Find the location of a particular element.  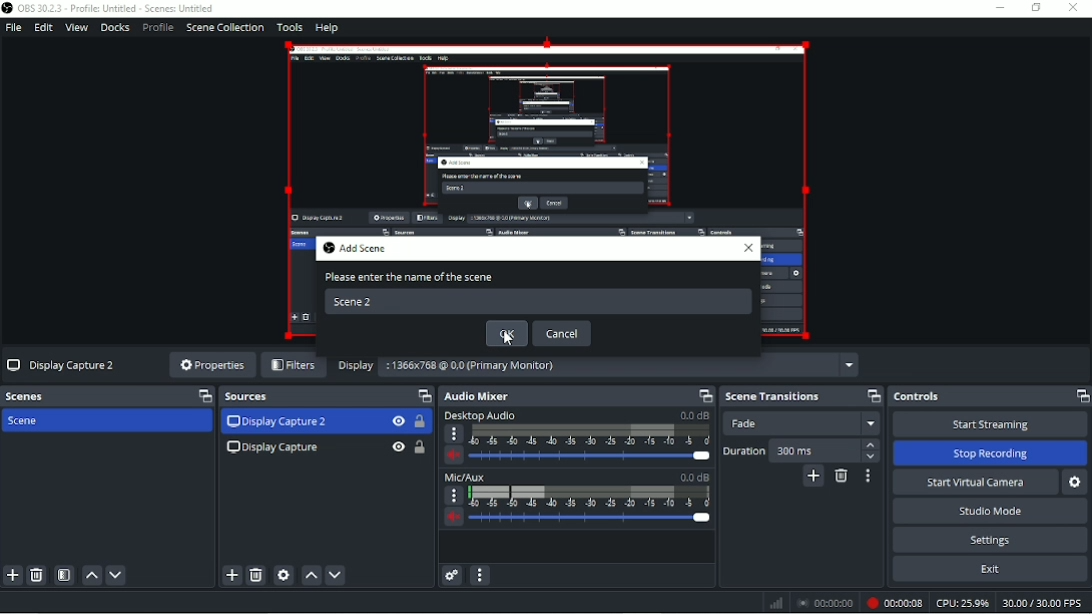

Mic/Aux is located at coordinates (467, 477).